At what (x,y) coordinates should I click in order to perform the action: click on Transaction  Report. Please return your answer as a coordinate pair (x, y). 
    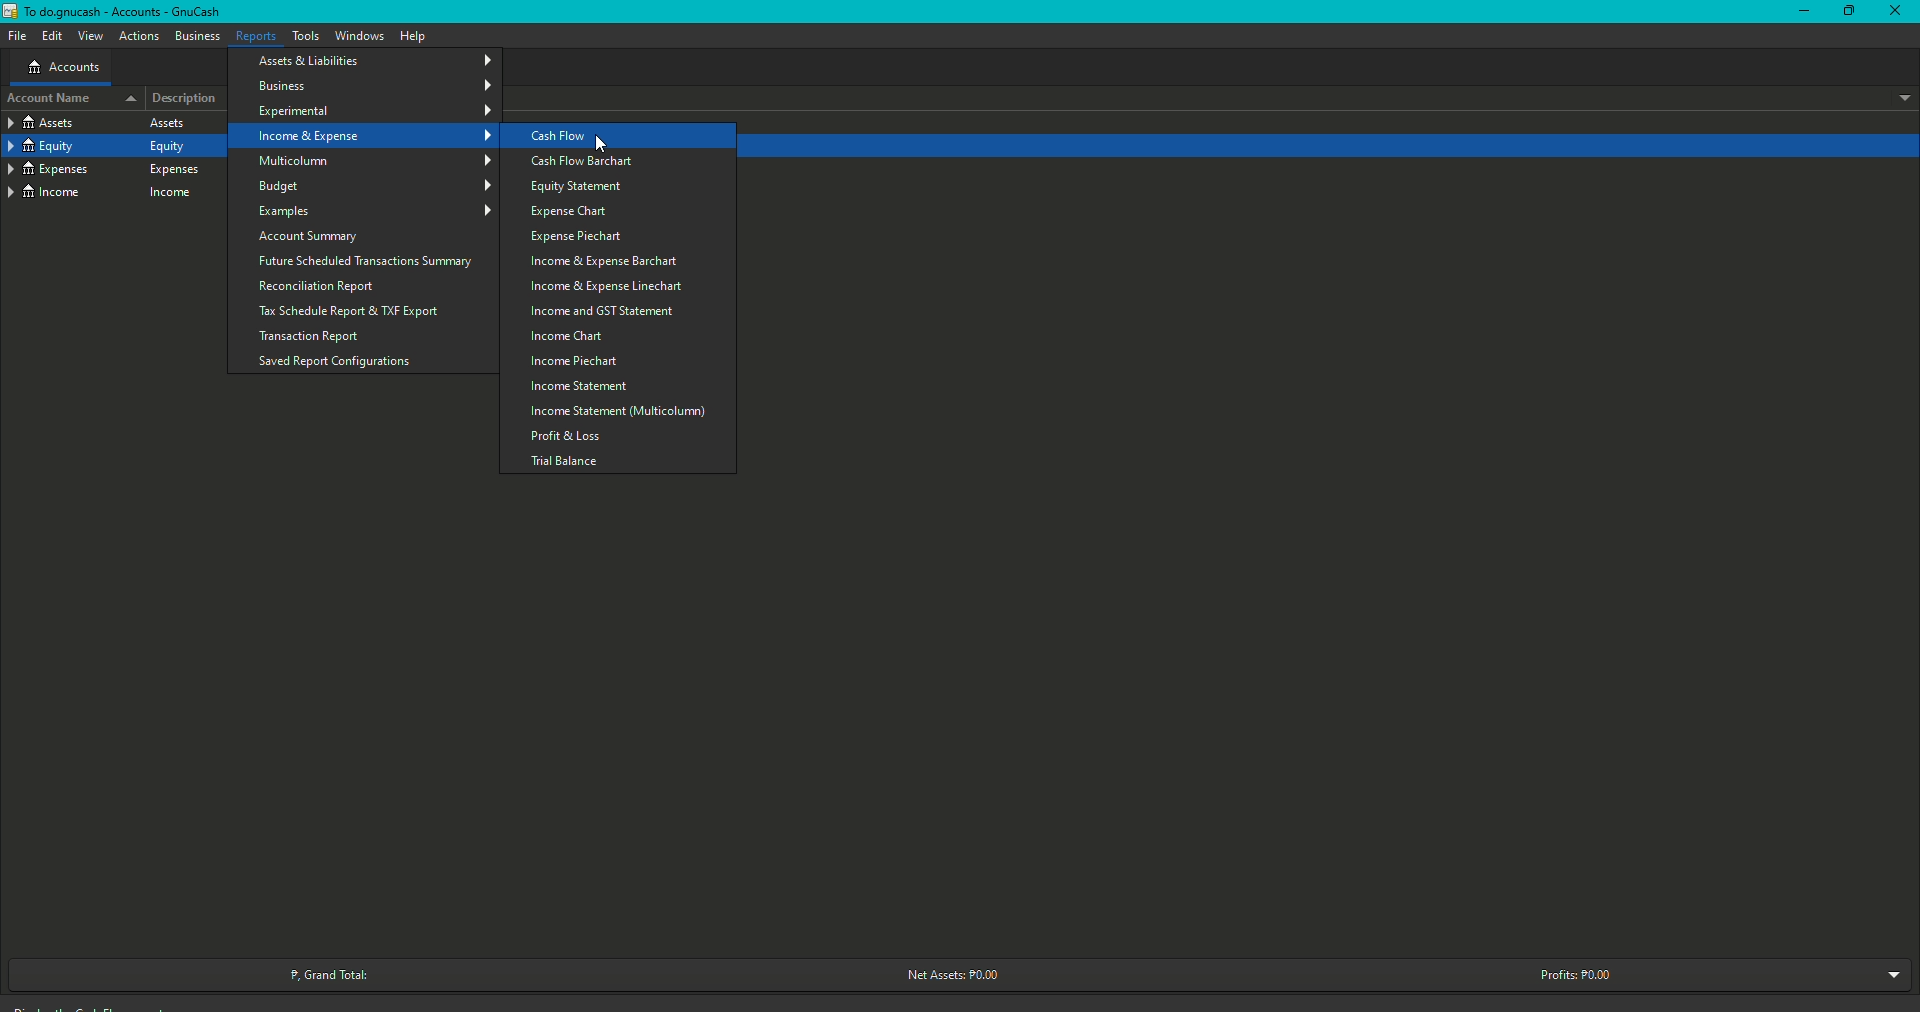
    Looking at the image, I should click on (309, 338).